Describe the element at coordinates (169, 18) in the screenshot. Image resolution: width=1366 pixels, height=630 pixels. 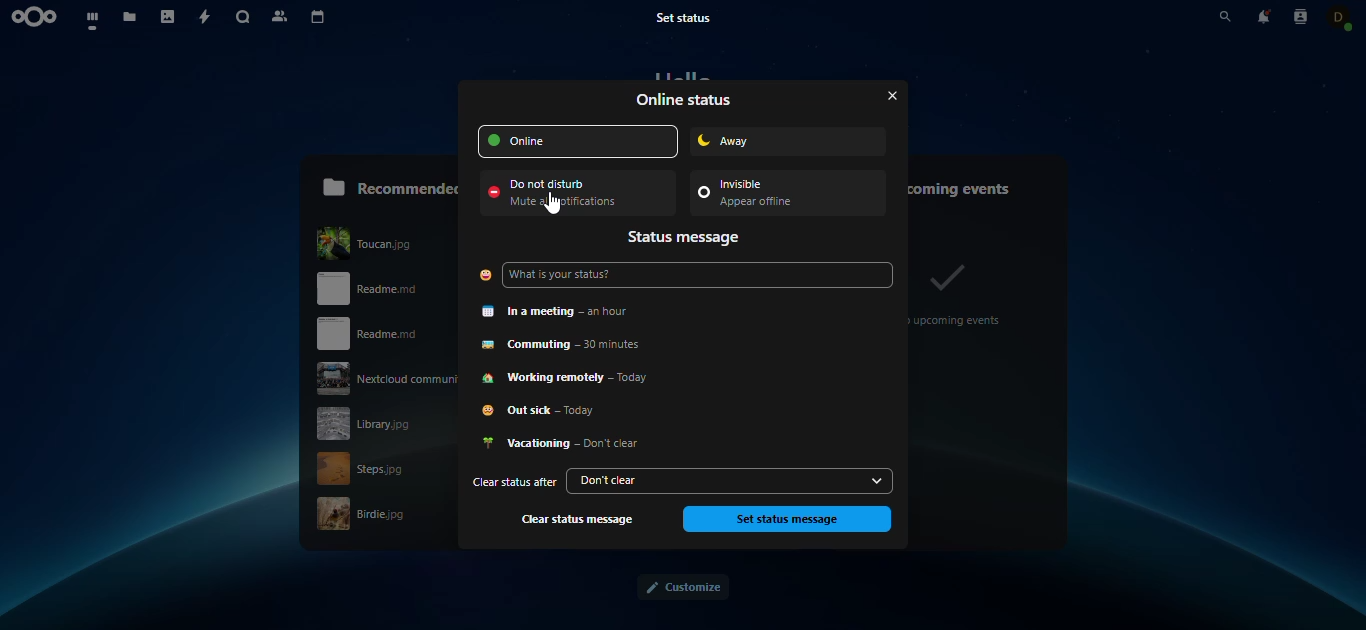
I see `photos` at that location.